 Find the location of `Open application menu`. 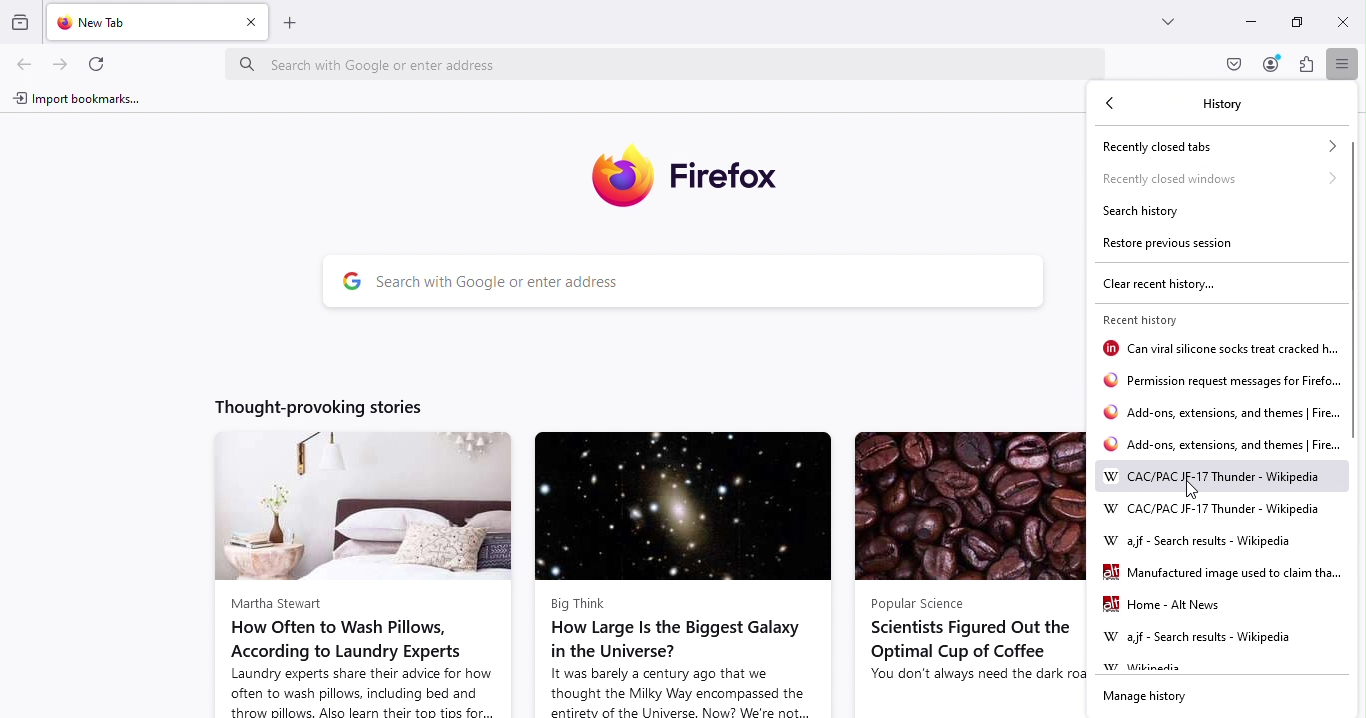

Open application menu is located at coordinates (1339, 62).